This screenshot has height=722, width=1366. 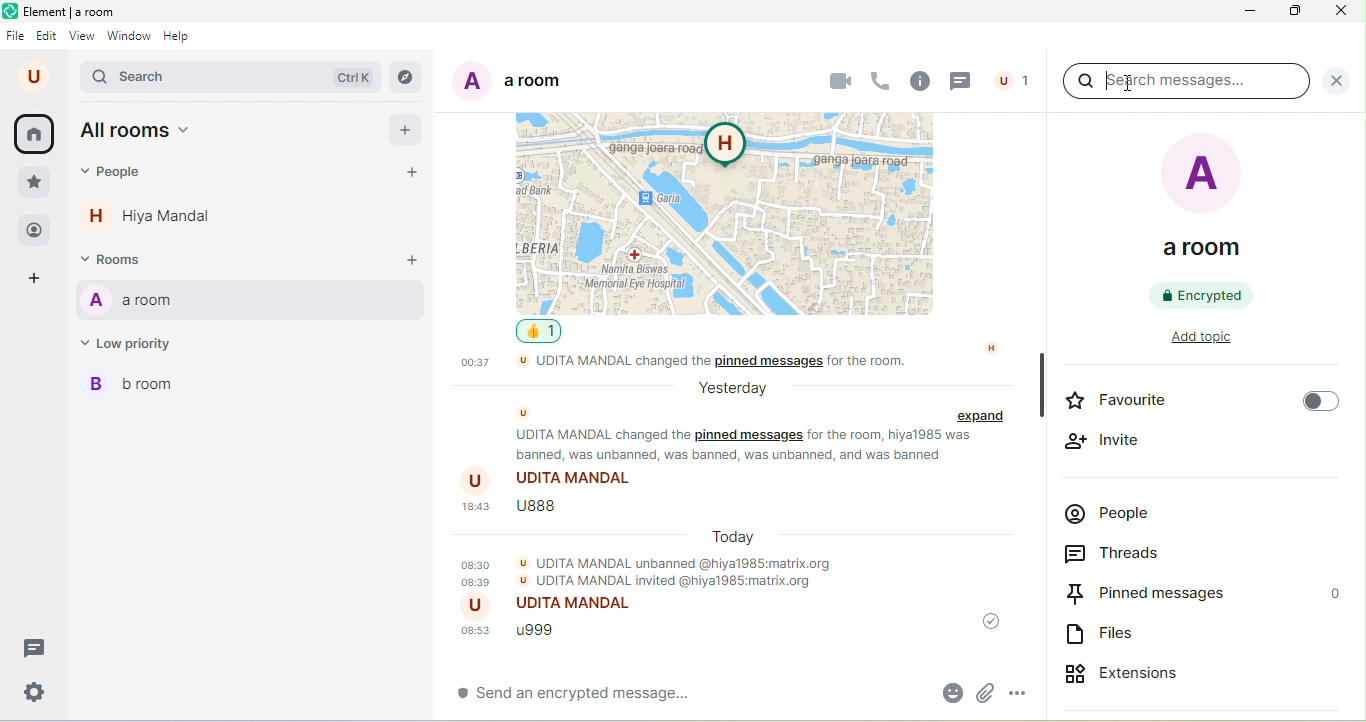 What do you see at coordinates (555, 607) in the screenshot?
I see `udita mandal` at bounding box center [555, 607].